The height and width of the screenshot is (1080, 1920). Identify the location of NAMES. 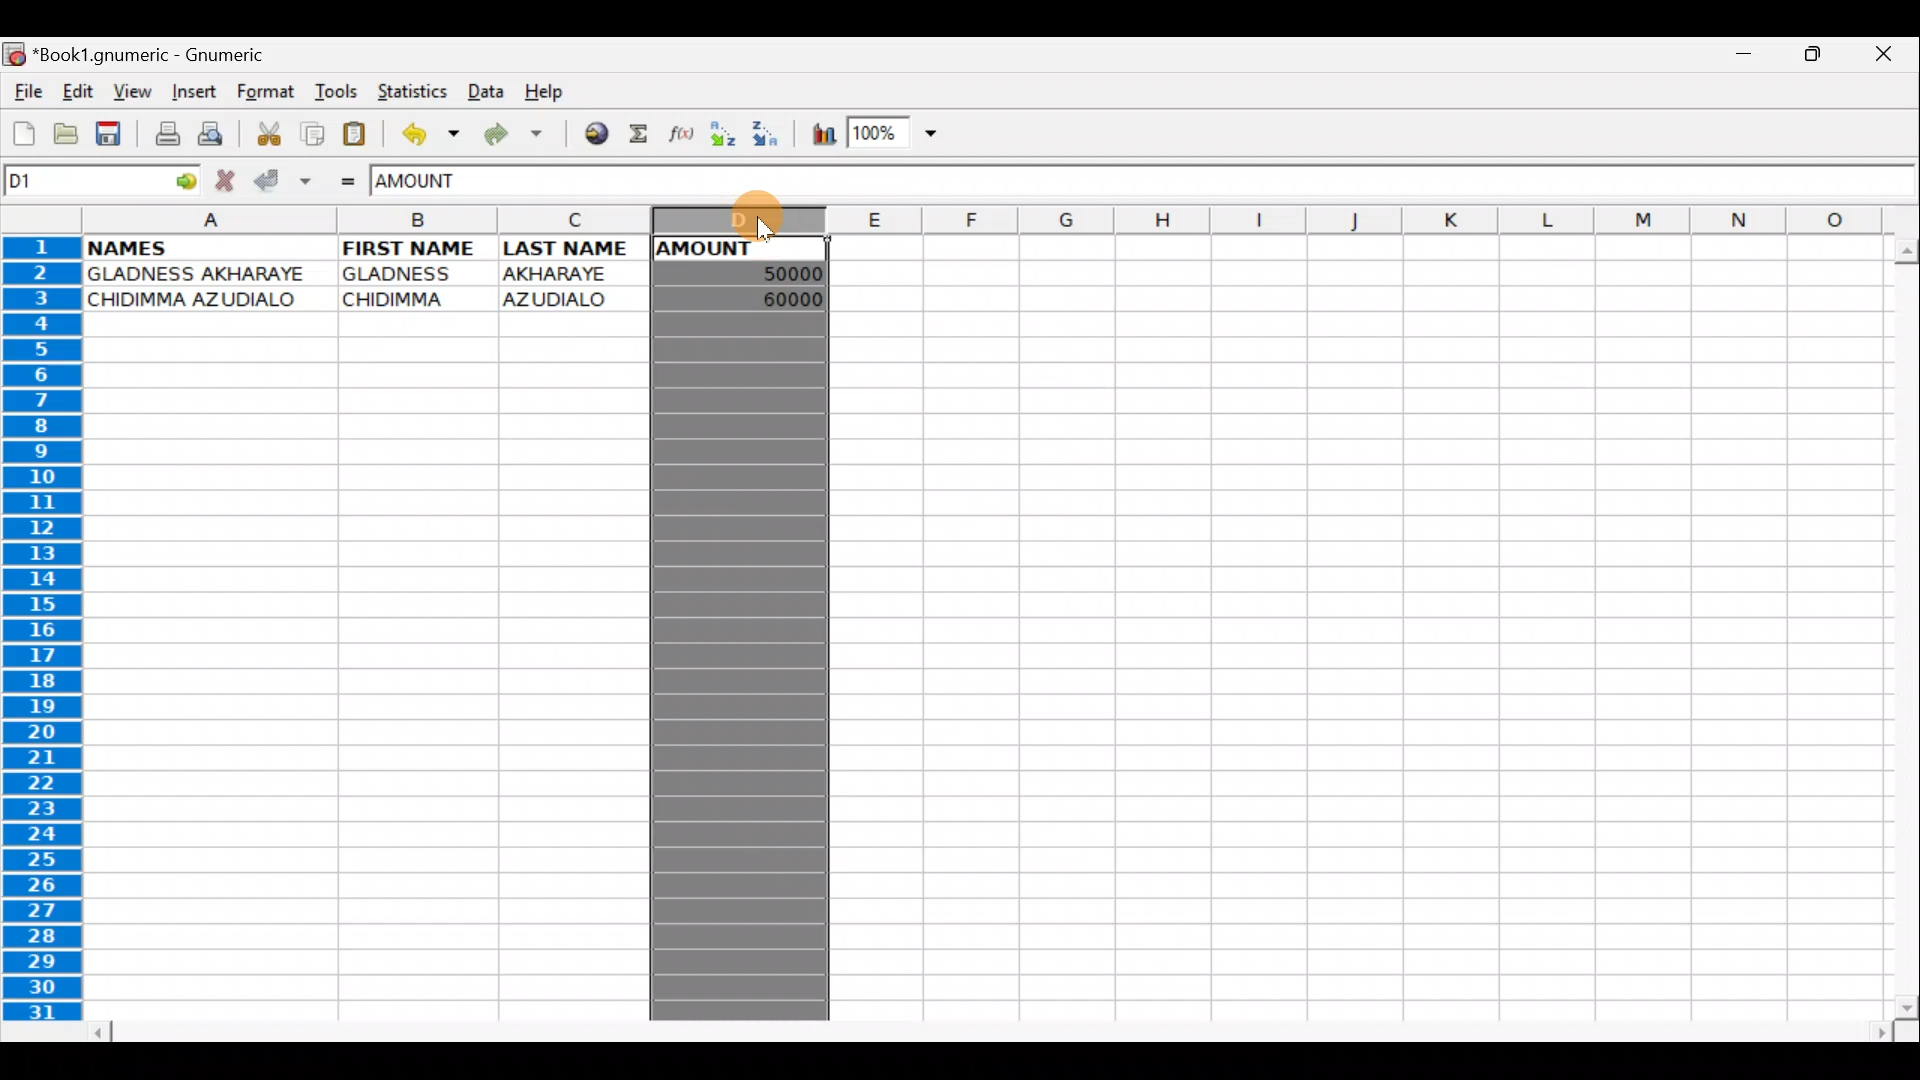
(158, 248).